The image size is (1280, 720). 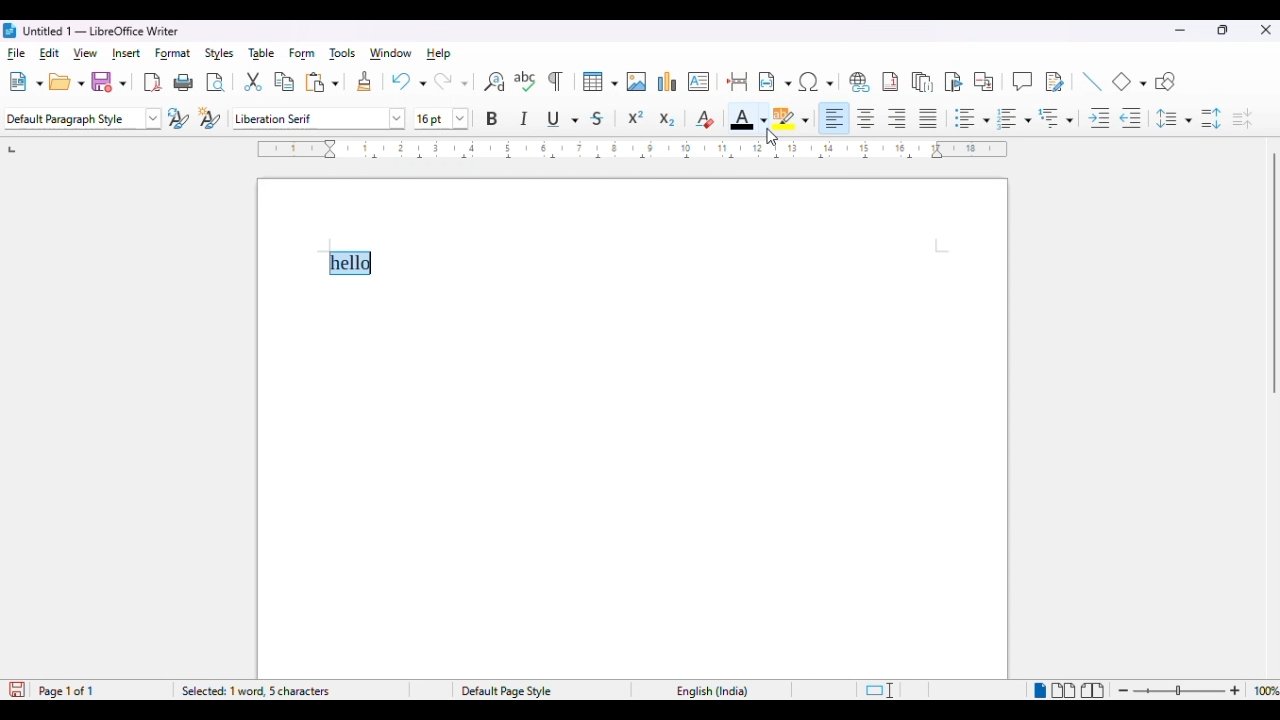 What do you see at coordinates (319, 118) in the screenshot?
I see `font style` at bounding box center [319, 118].